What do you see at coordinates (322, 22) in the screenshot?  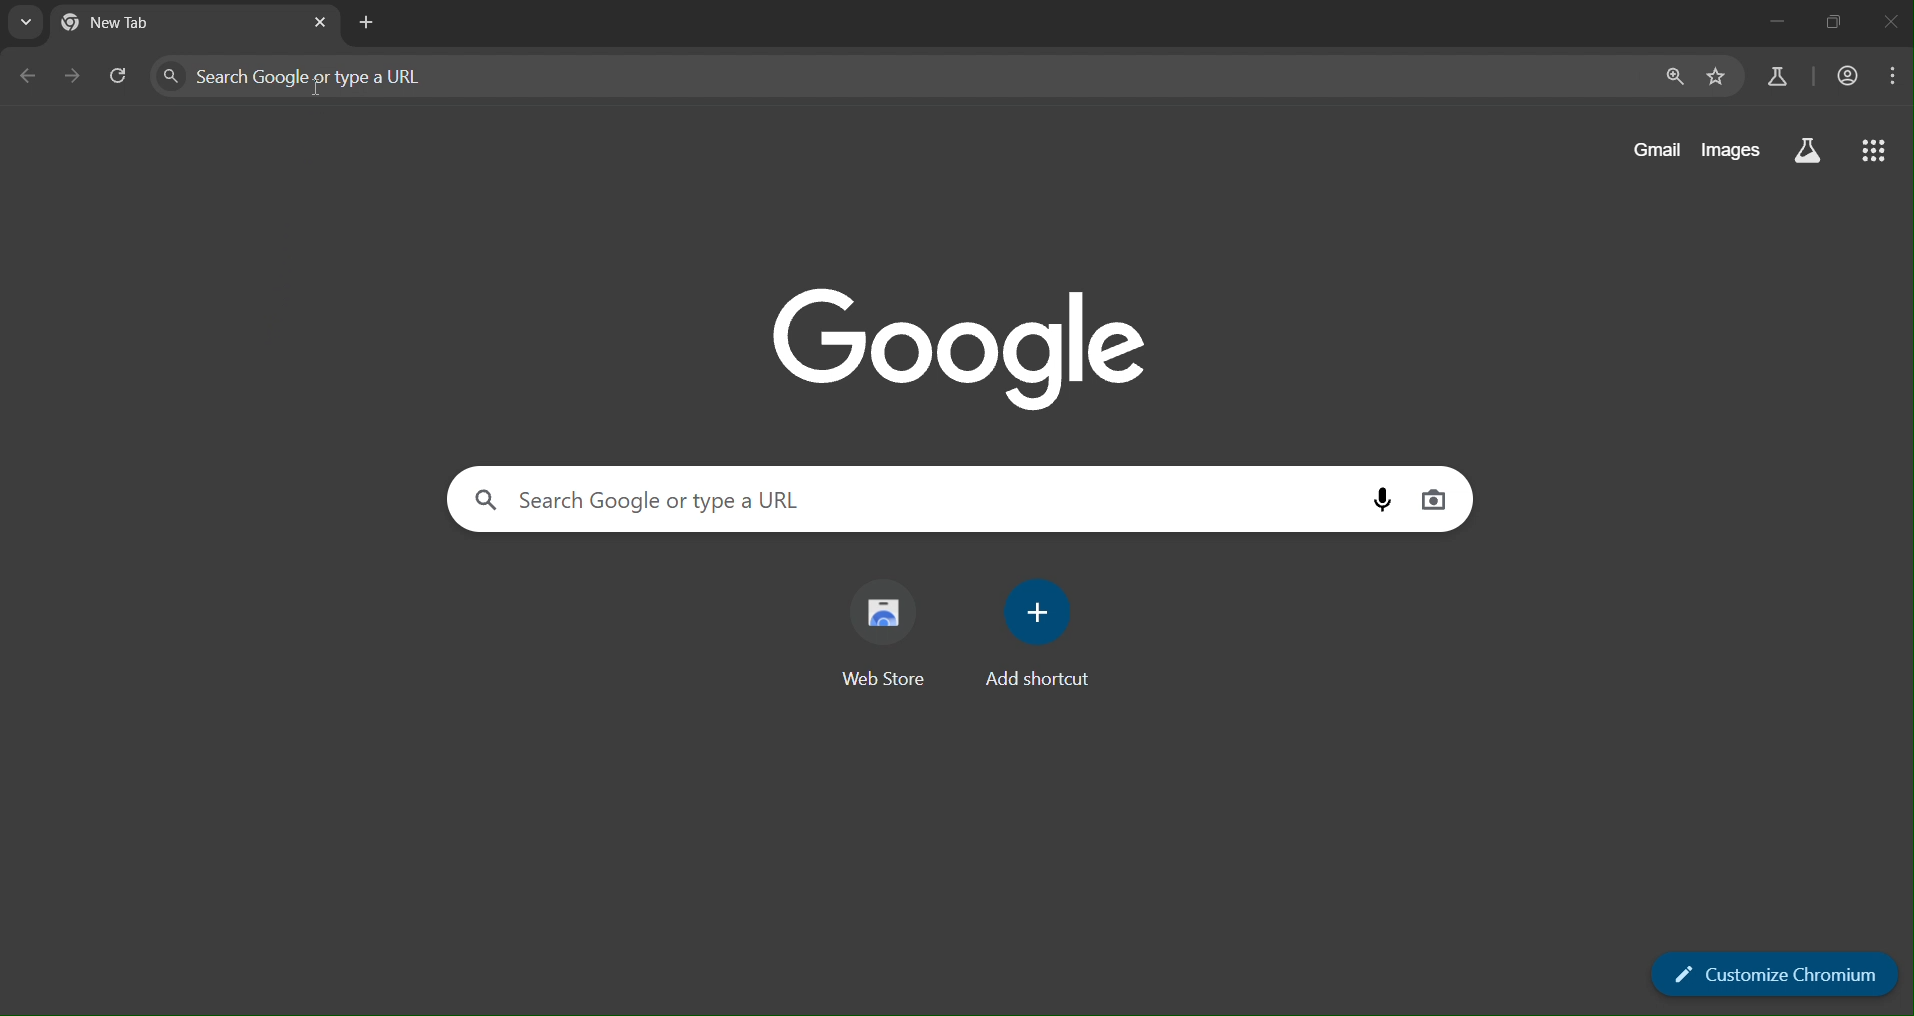 I see `close tab` at bounding box center [322, 22].